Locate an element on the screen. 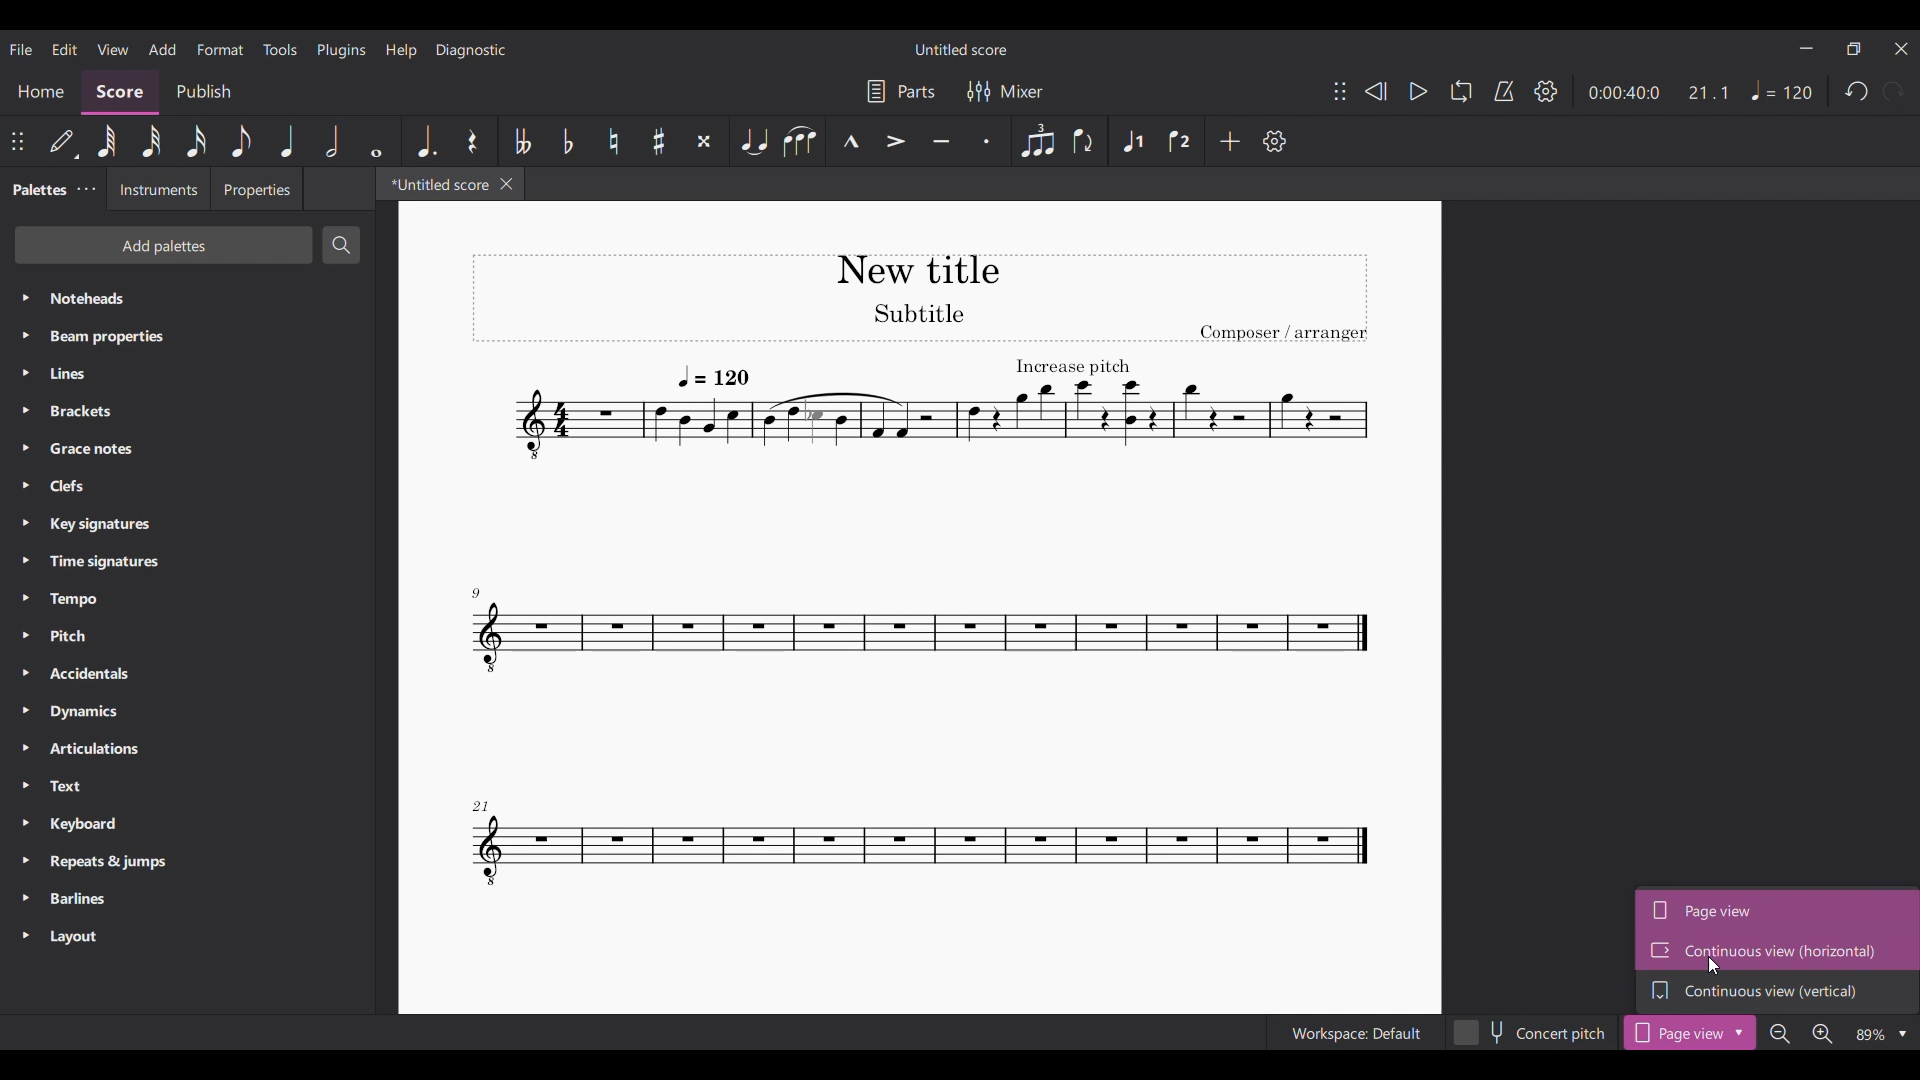 This screenshot has width=1920, height=1080. Repeats & jumps is located at coordinates (188, 863).